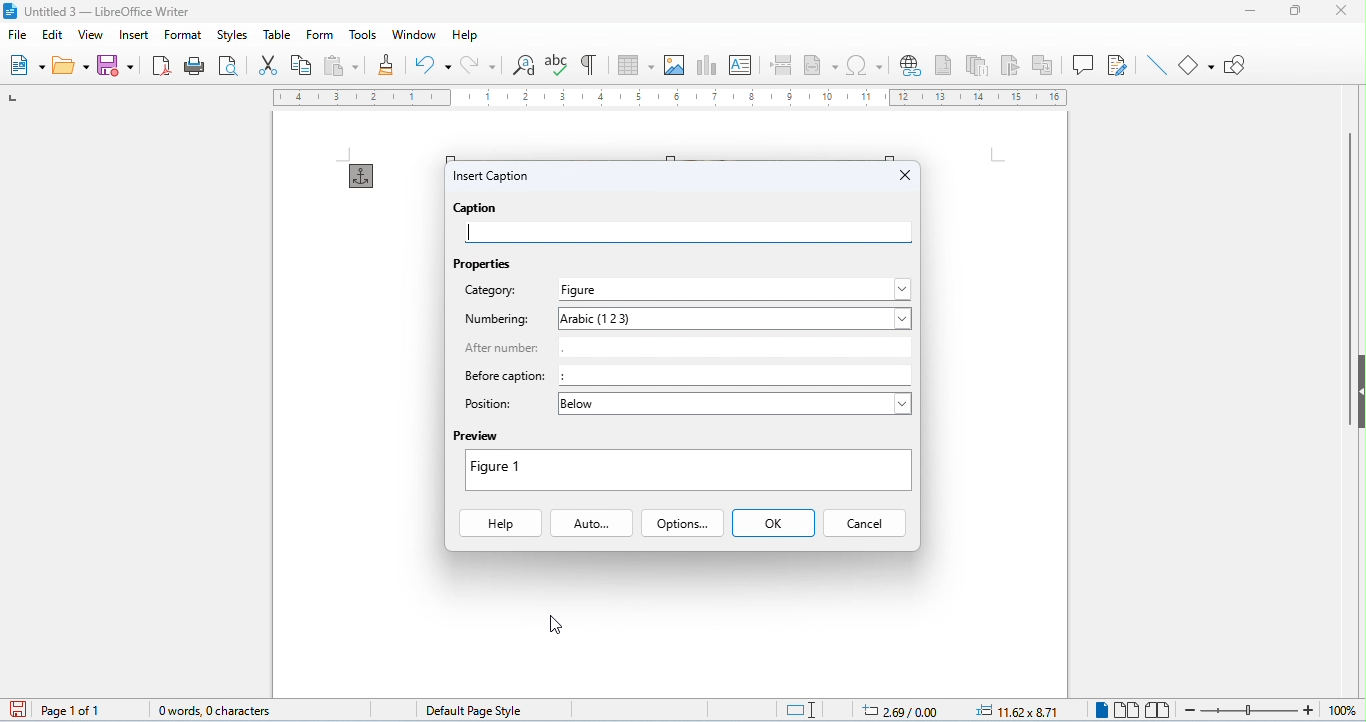 This screenshot has height=722, width=1366. Describe the element at coordinates (72, 66) in the screenshot. I see `open` at that location.